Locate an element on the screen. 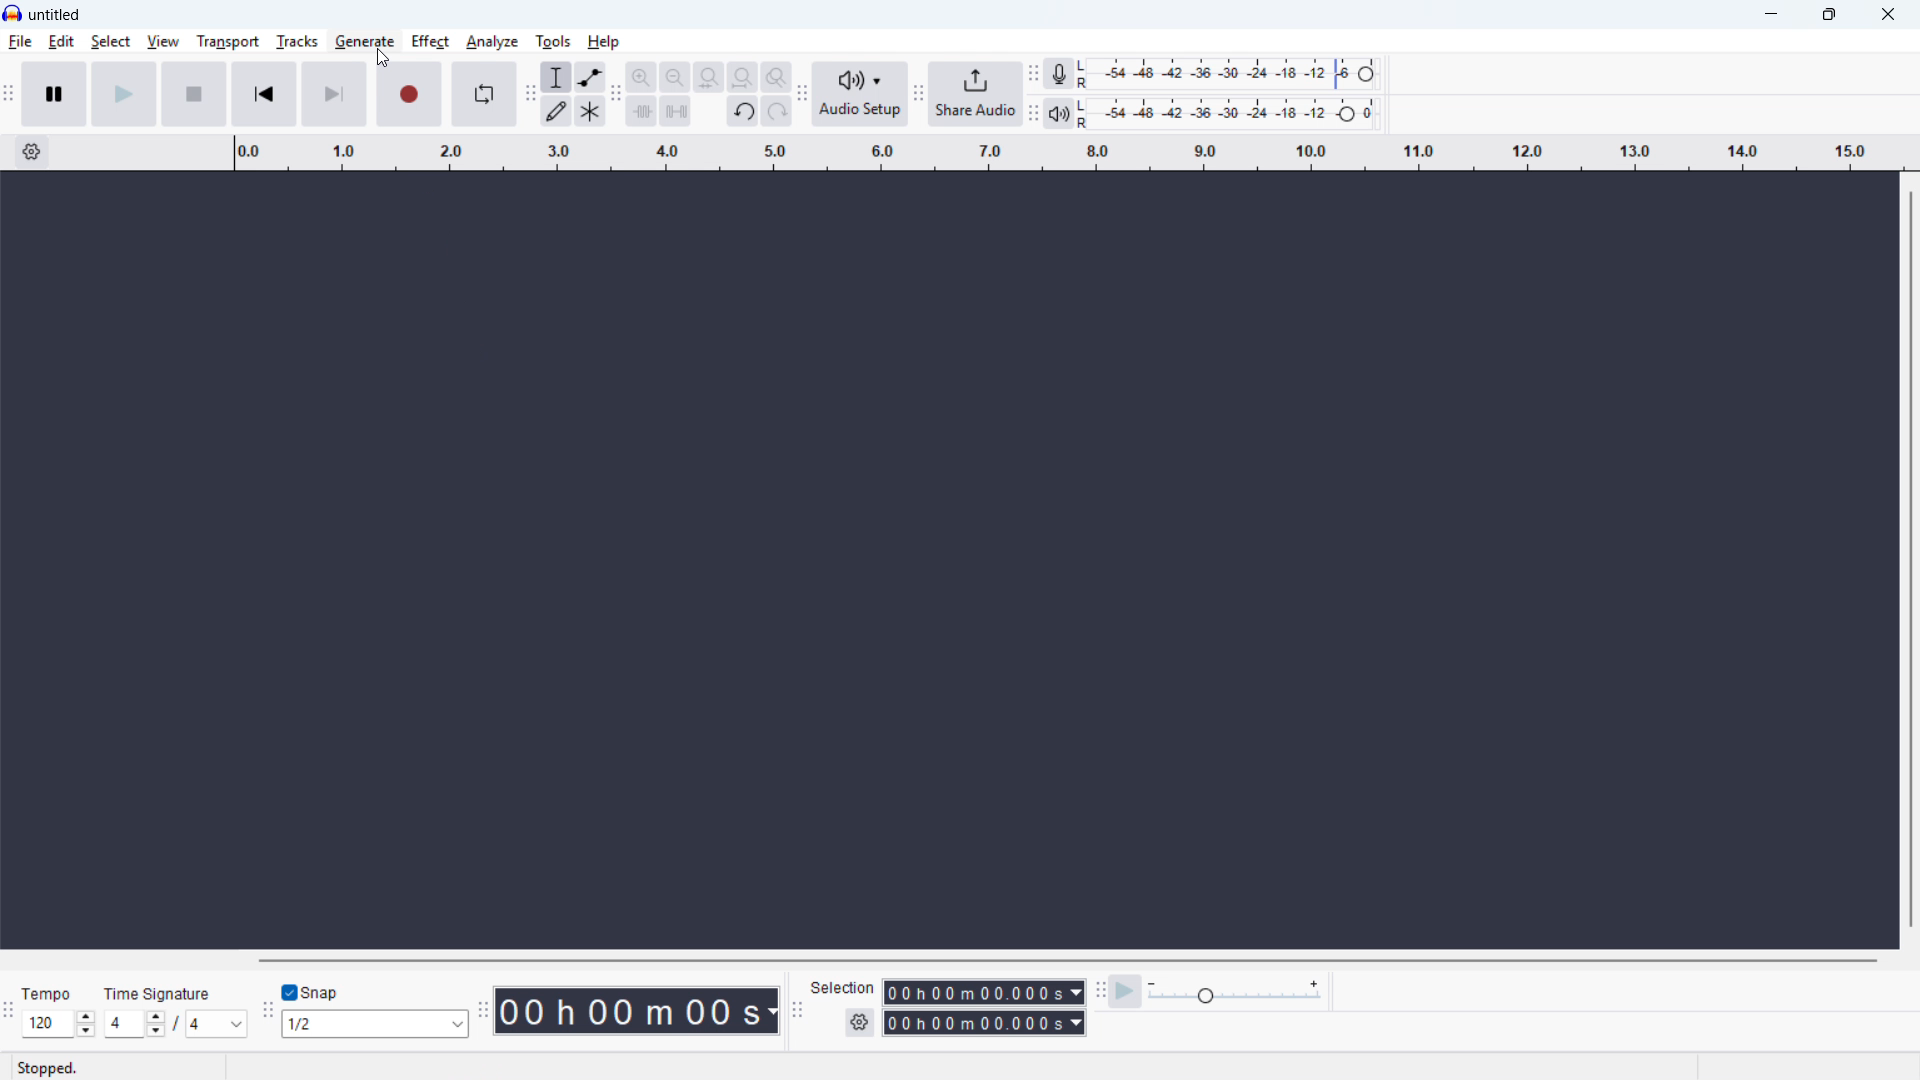  Selection end time is located at coordinates (984, 1023).